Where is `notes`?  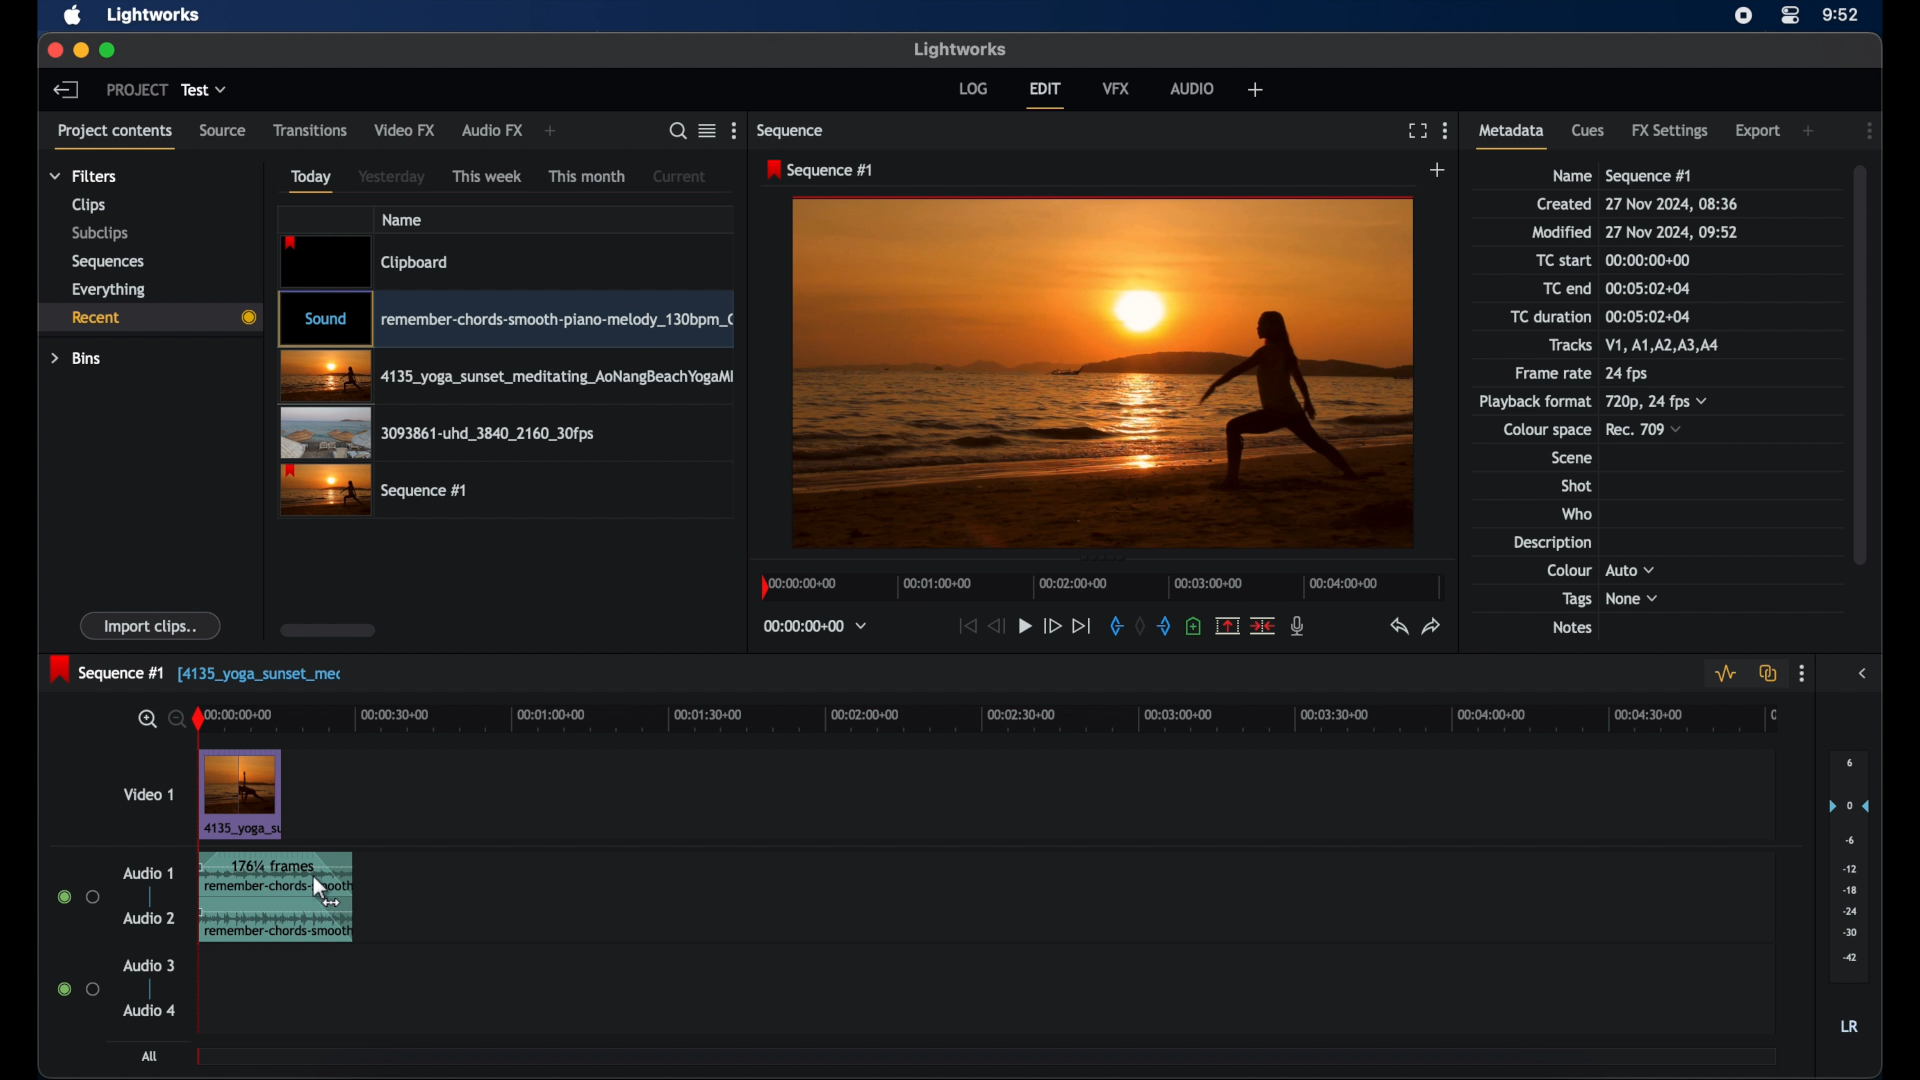
notes is located at coordinates (1571, 628).